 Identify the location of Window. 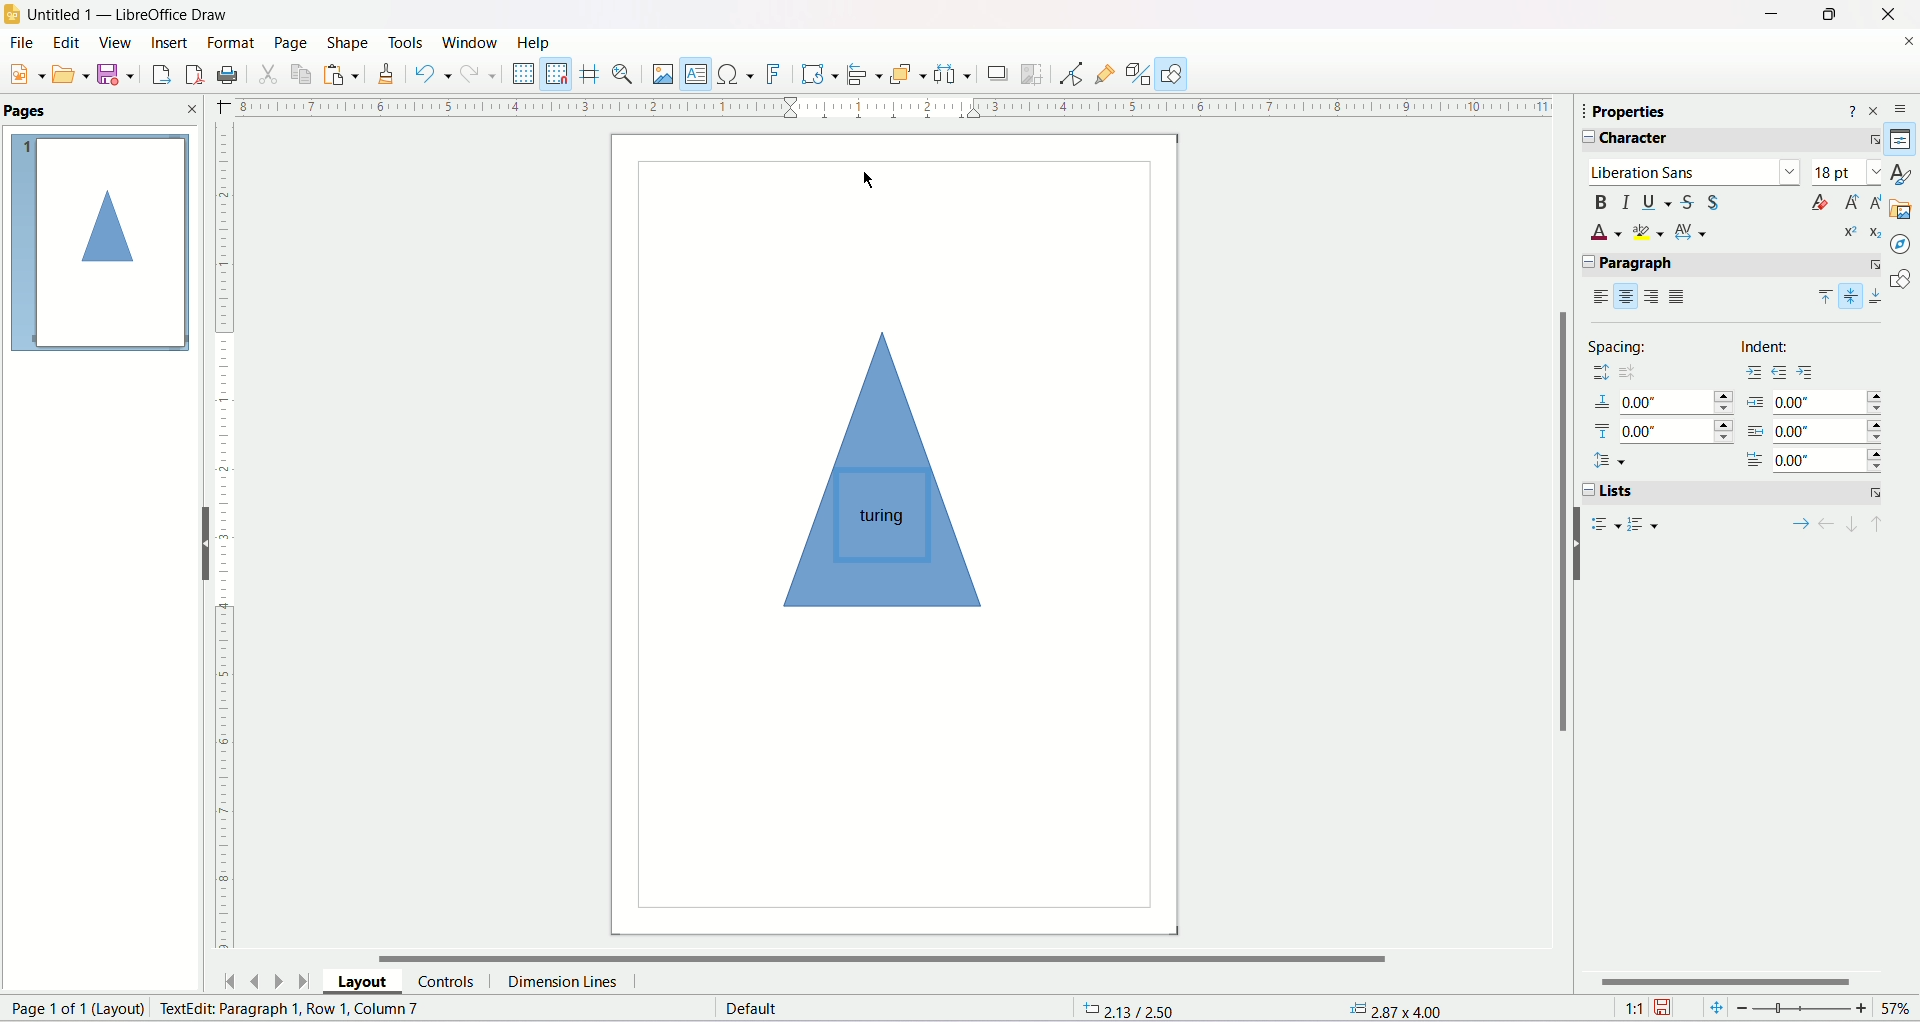
(469, 42).